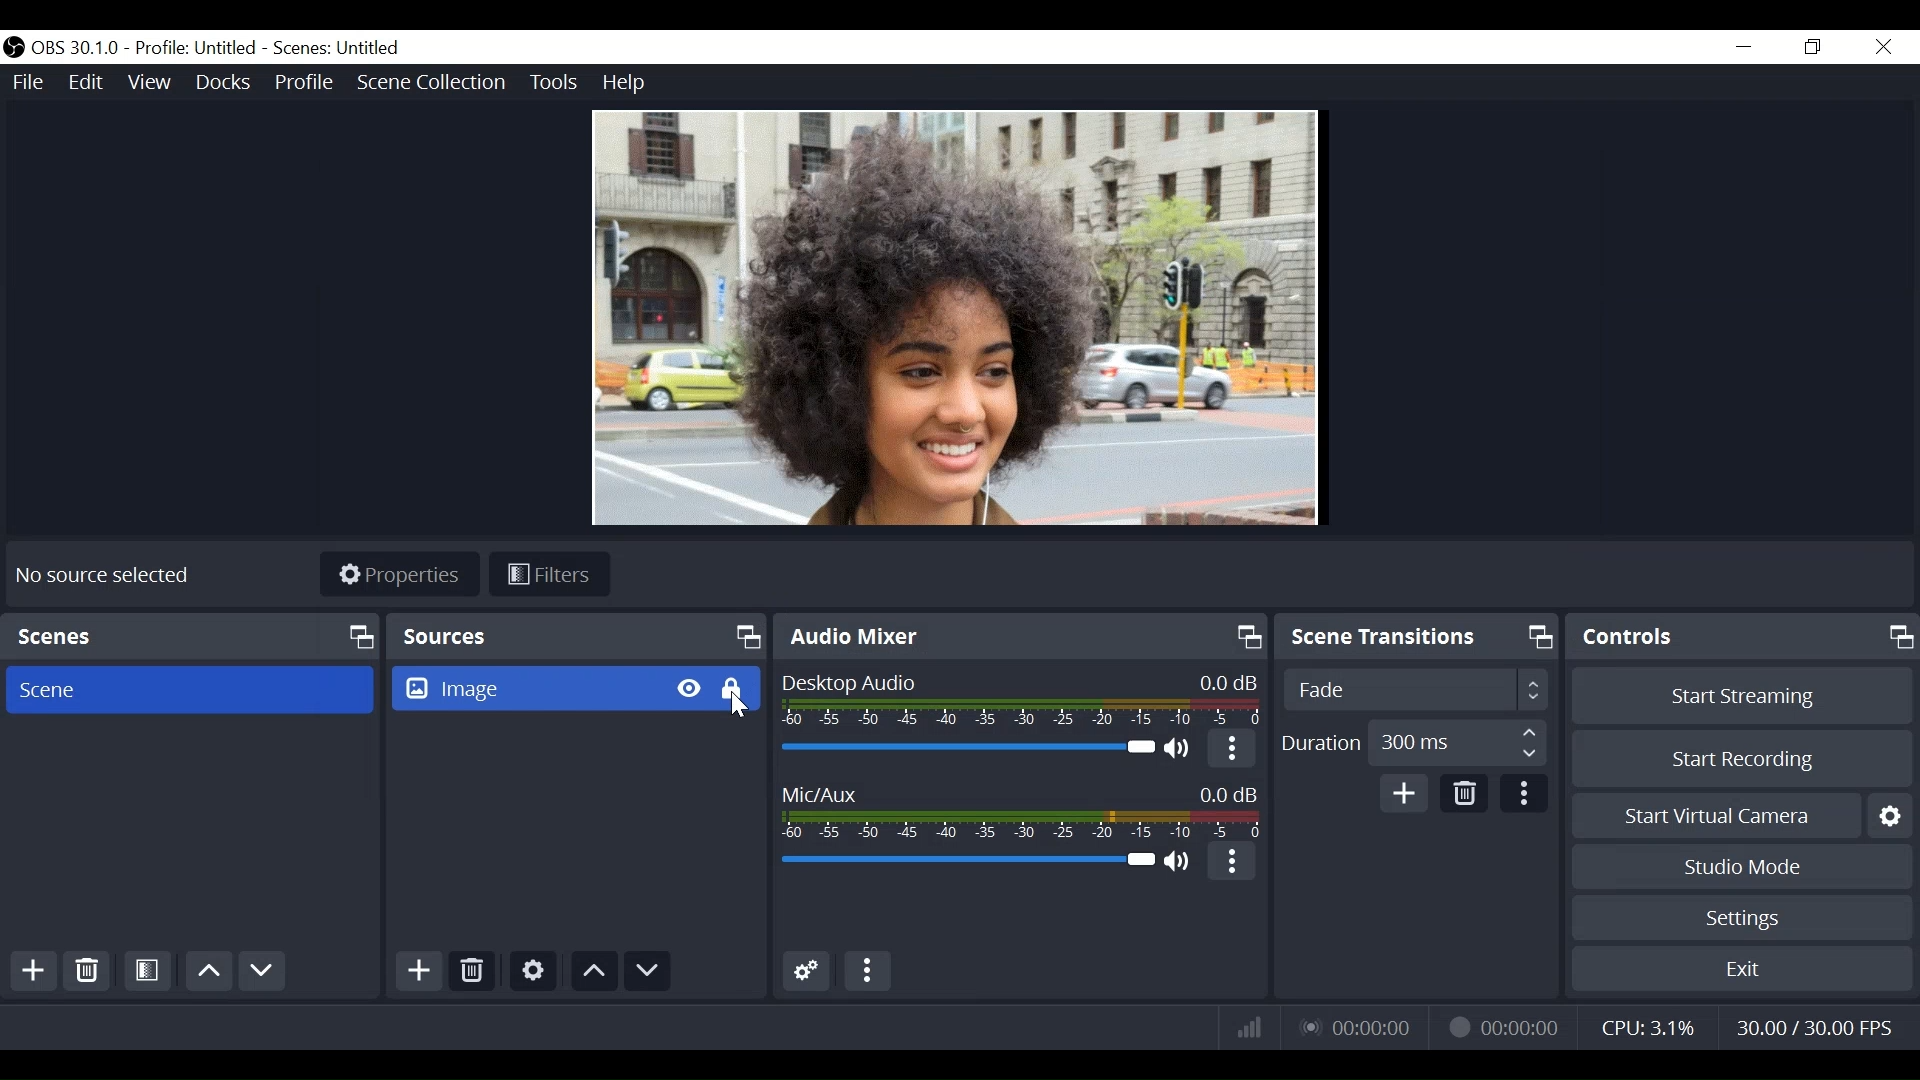 Image resolution: width=1920 pixels, height=1080 pixels. I want to click on Fade, so click(1415, 690).